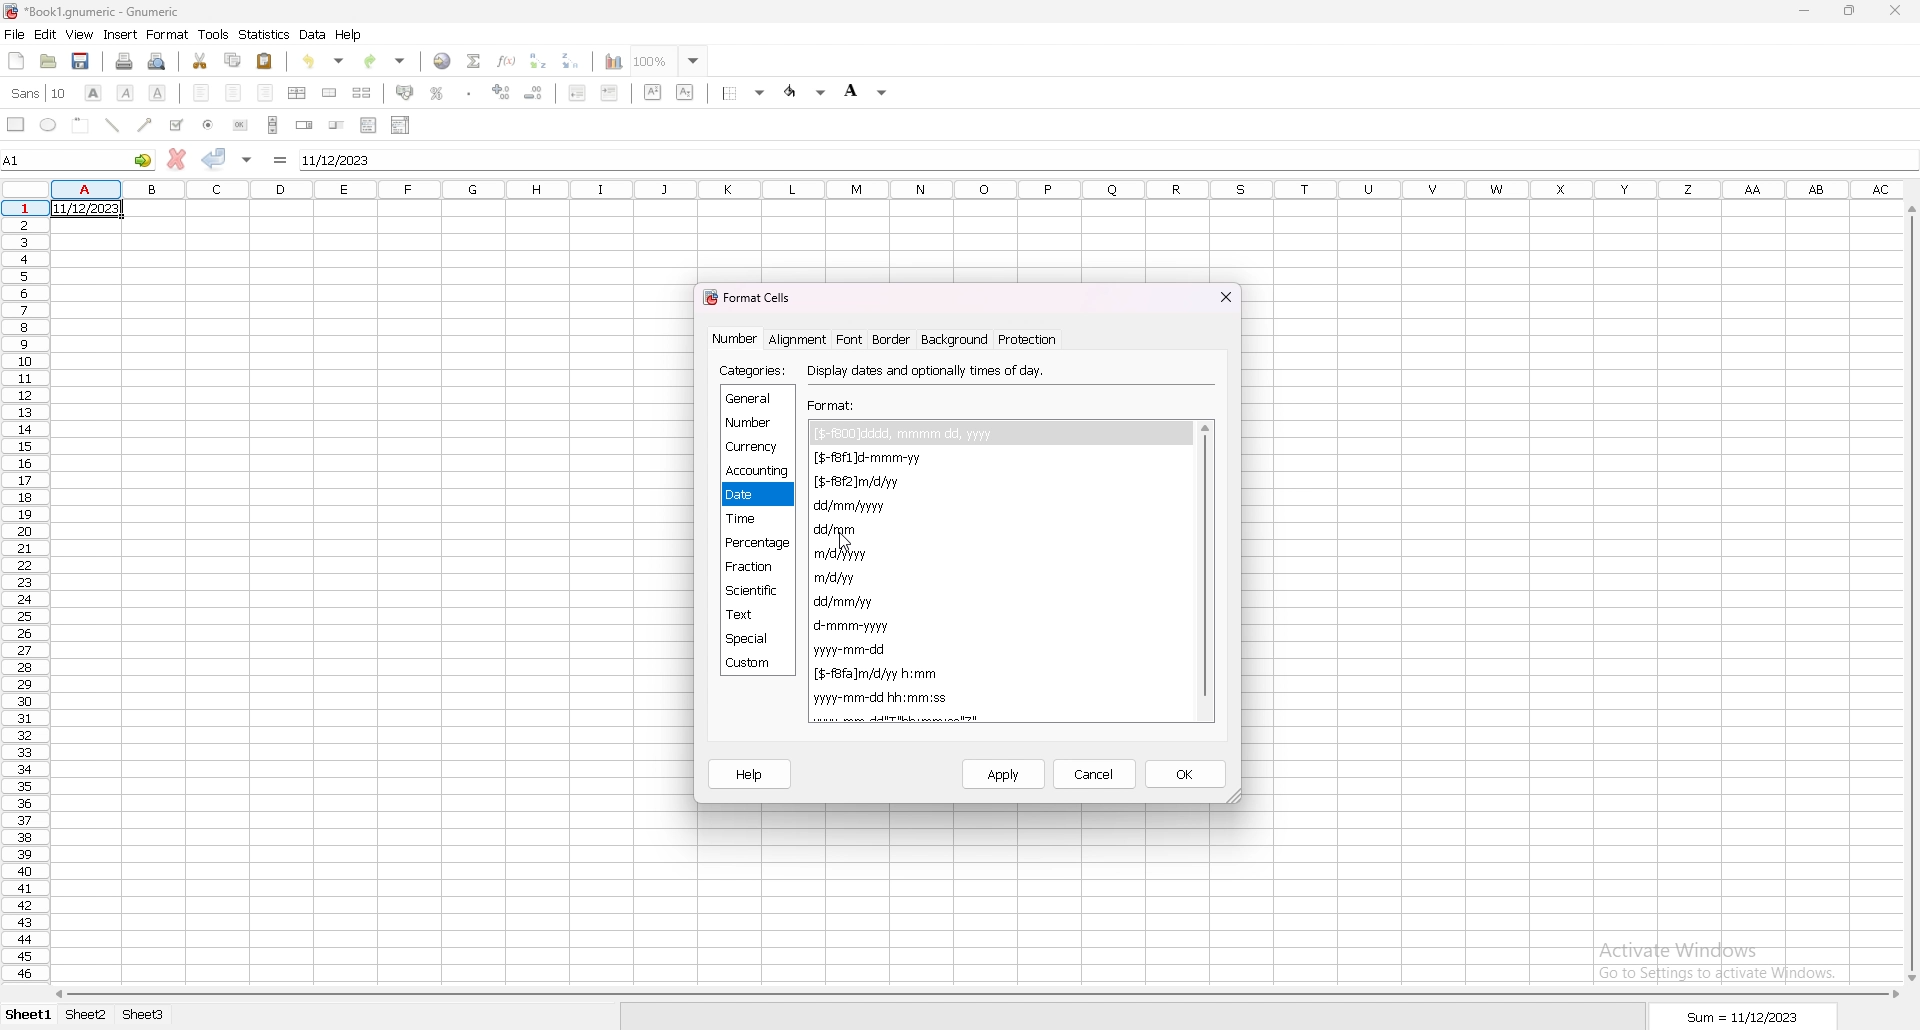 Image resolution: width=1920 pixels, height=1030 pixels. What do you see at coordinates (1744, 1017) in the screenshot?
I see `sum` at bounding box center [1744, 1017].